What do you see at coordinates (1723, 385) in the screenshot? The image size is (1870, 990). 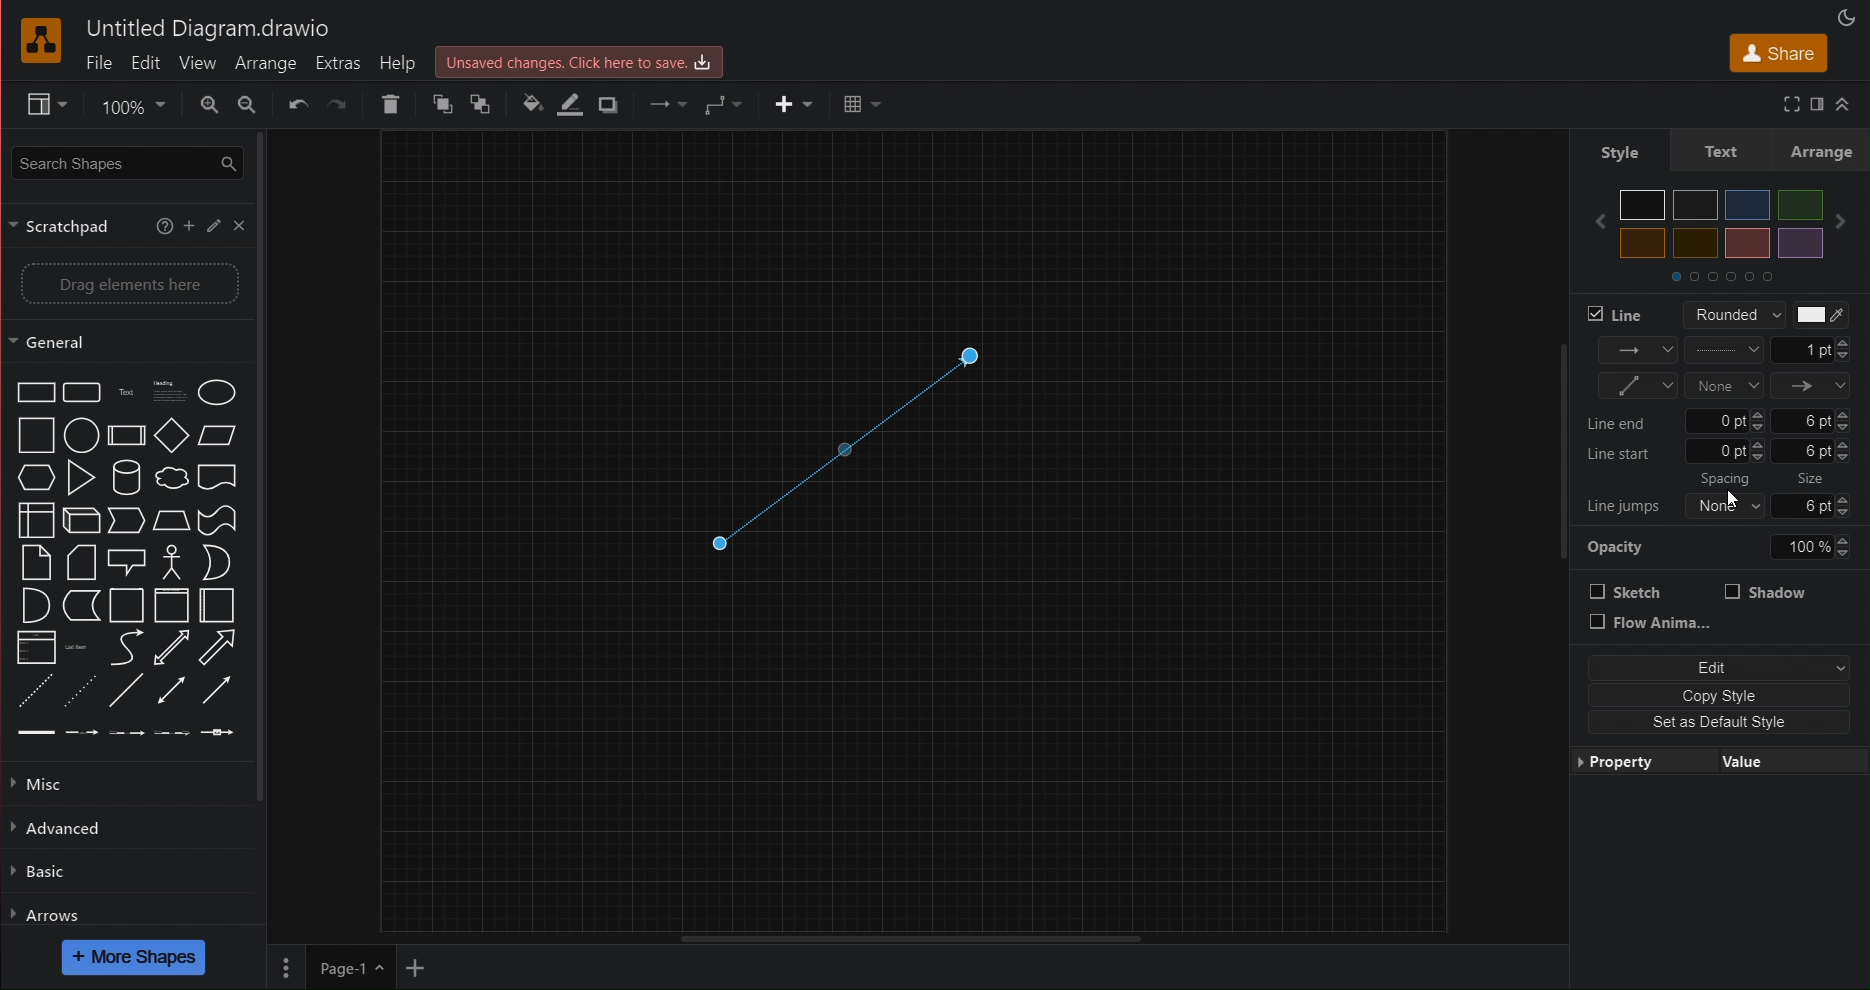 I see `None` at bounding box center [1723, 385].